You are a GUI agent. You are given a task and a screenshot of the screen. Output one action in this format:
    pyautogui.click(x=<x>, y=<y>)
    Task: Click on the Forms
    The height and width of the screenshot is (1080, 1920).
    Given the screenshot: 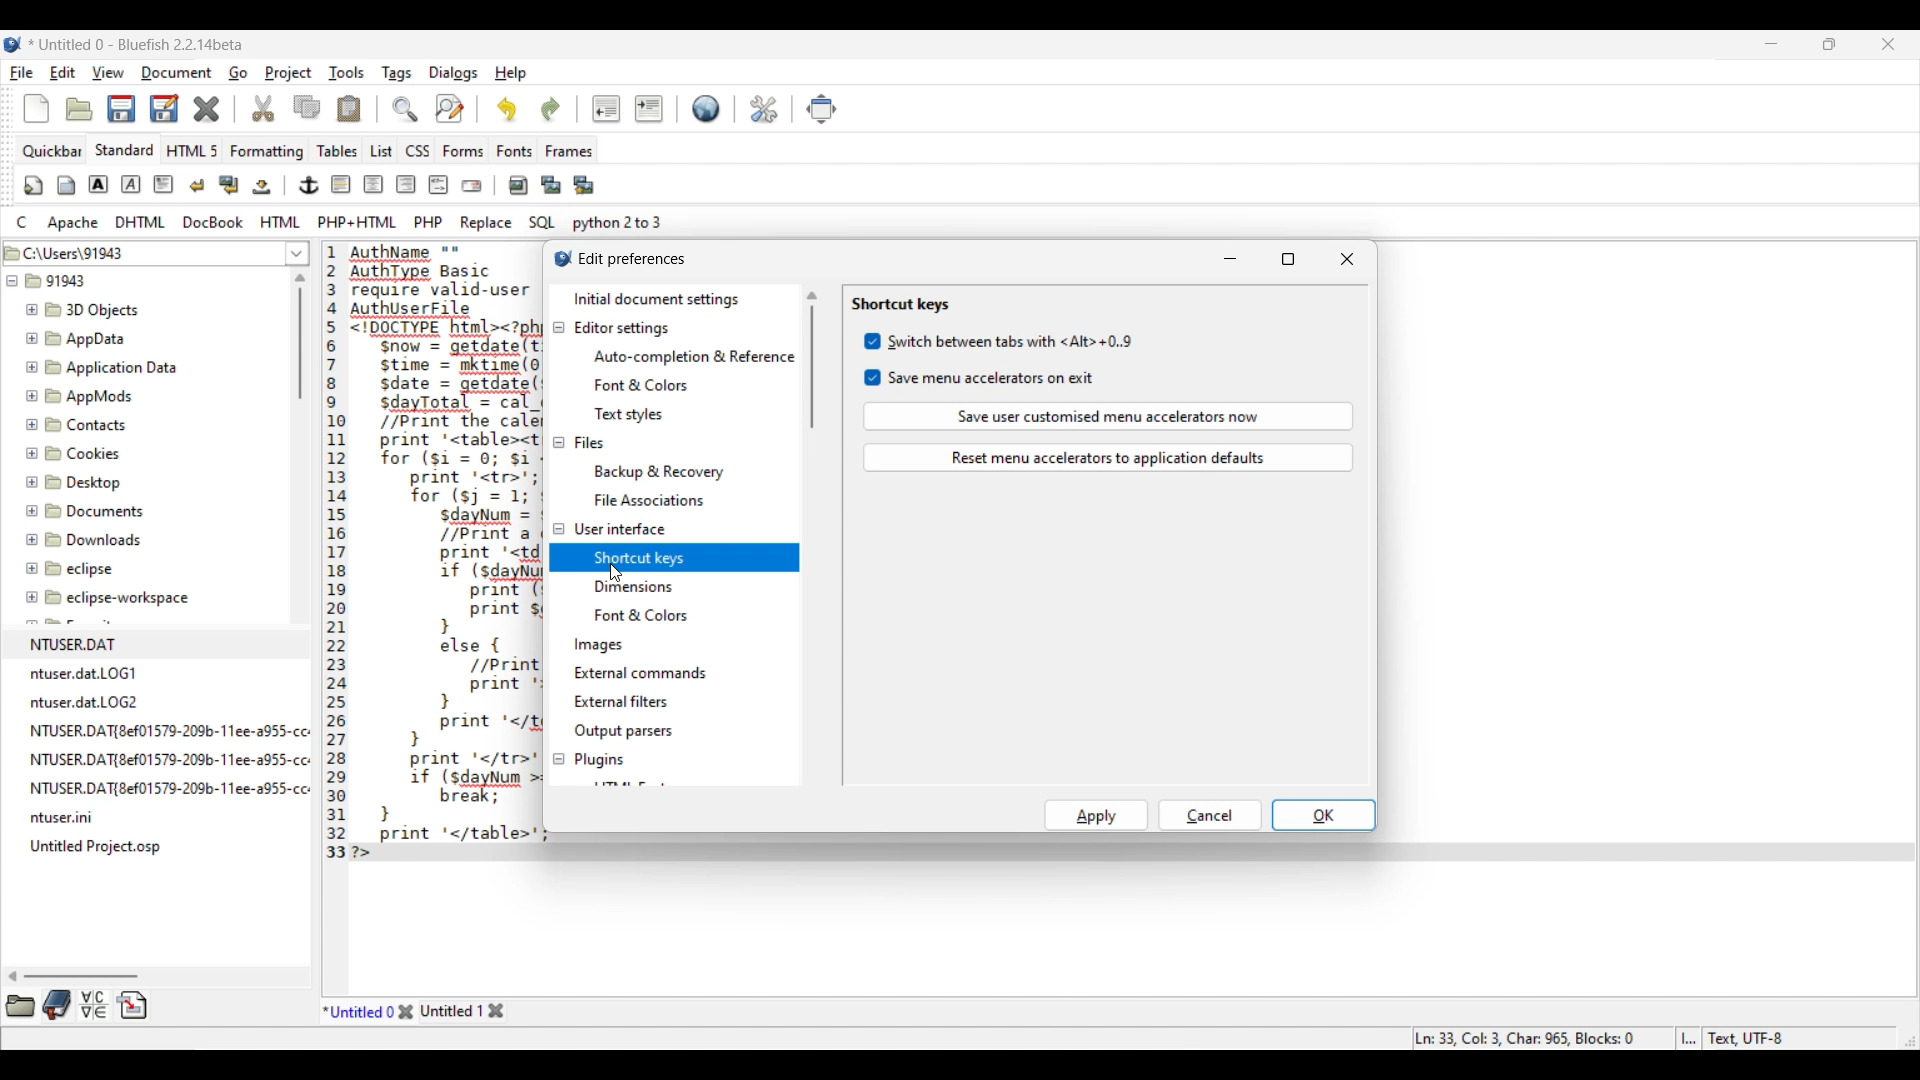 What is the action you would take?
    pyautogui.click(x=463, y=151)
    